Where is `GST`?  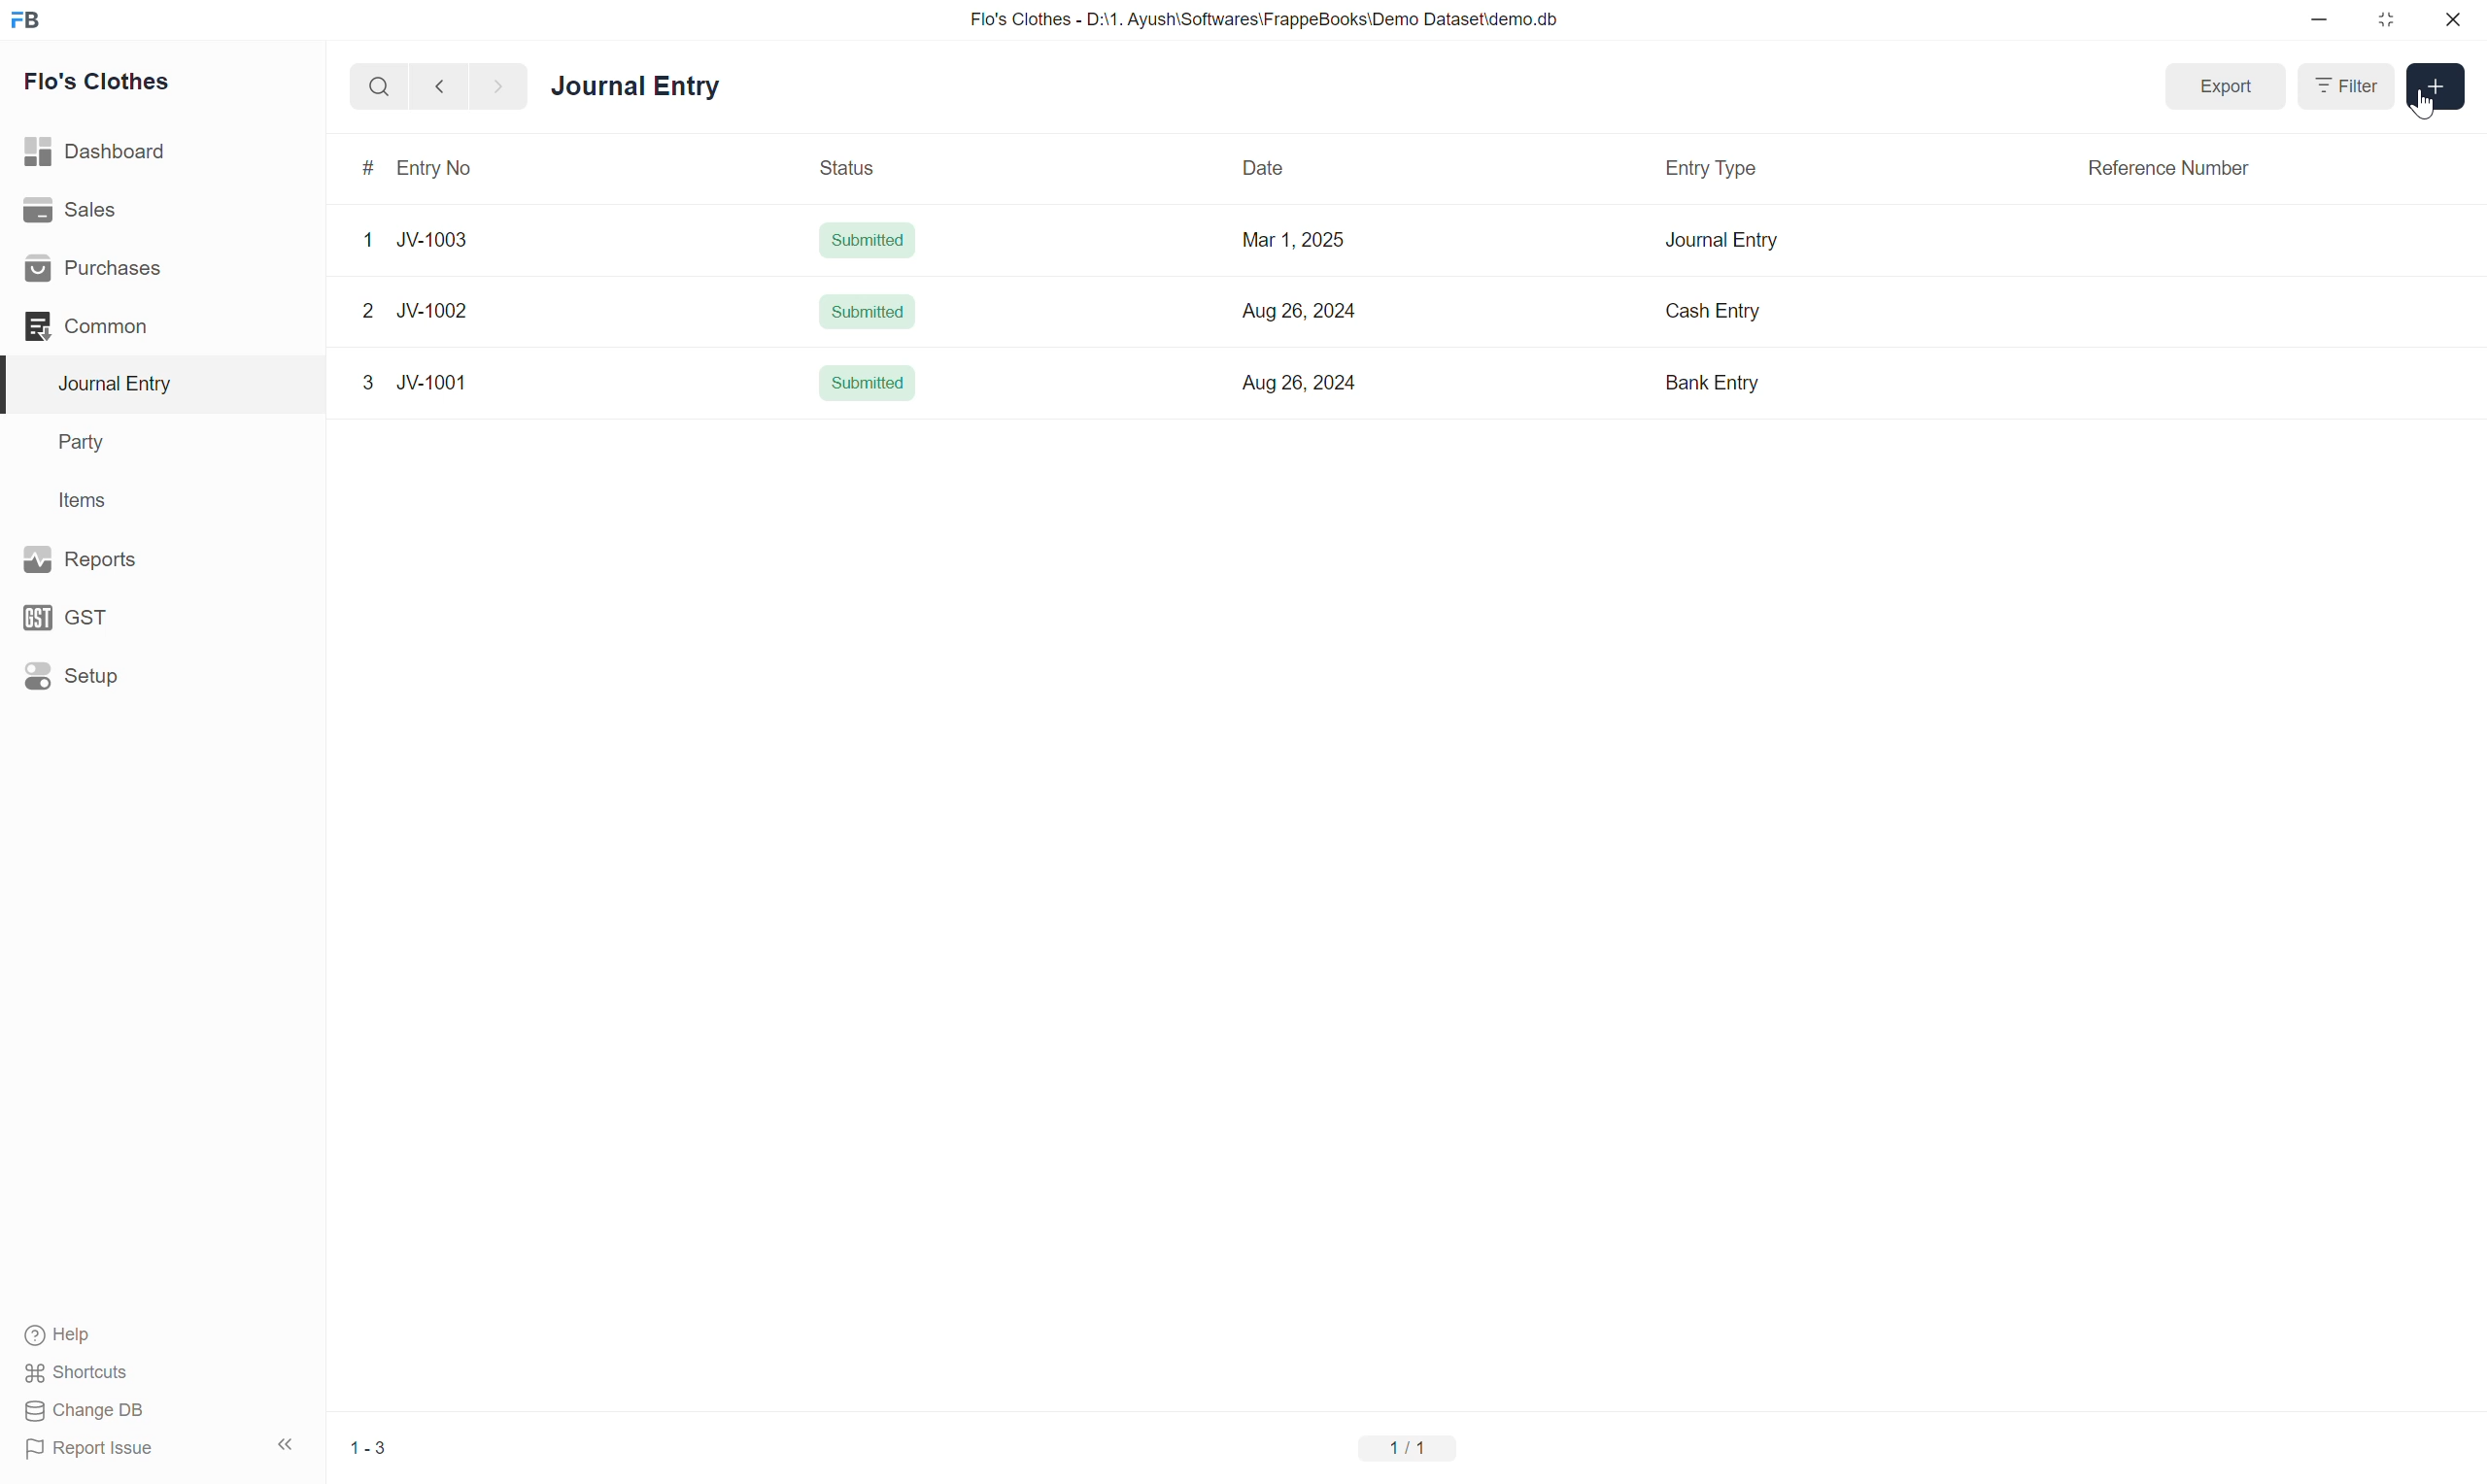 GST is located at coordinates (69, 618).